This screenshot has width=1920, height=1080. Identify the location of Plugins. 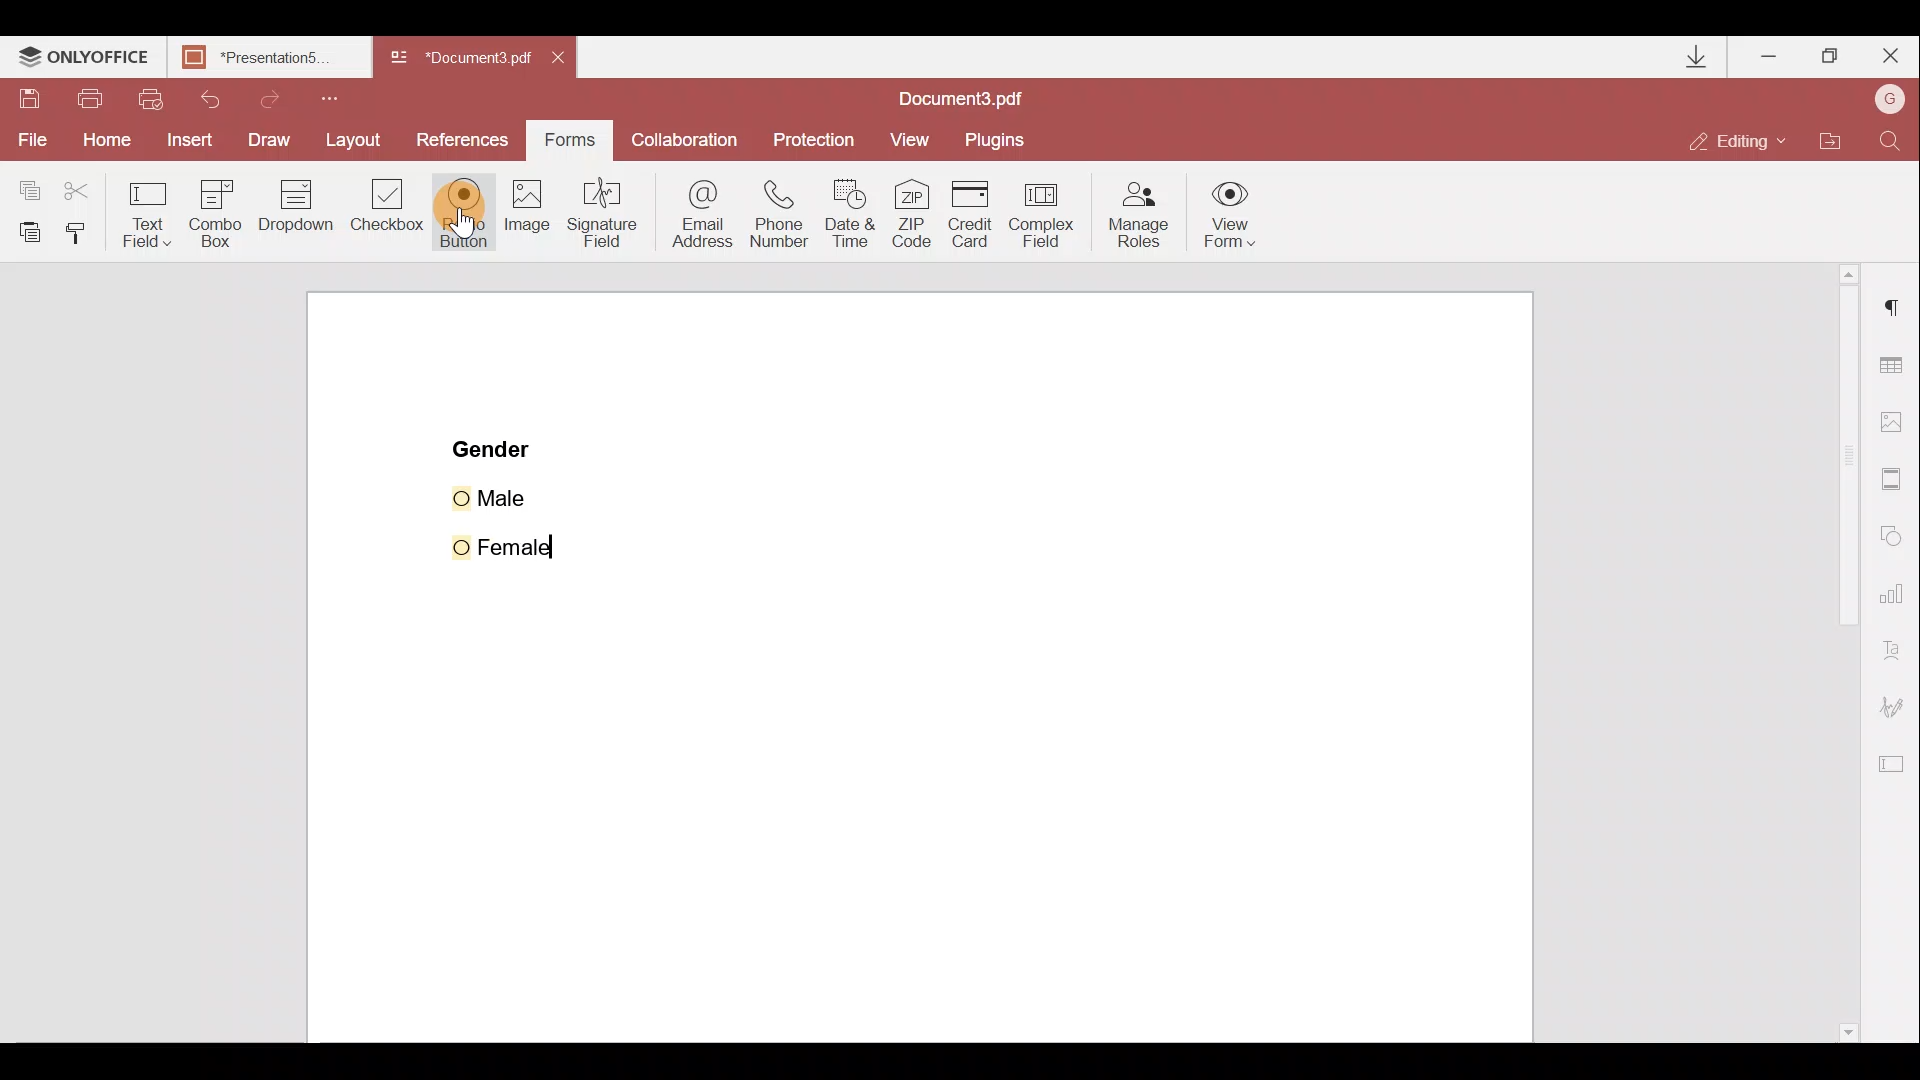
(1002, 136).